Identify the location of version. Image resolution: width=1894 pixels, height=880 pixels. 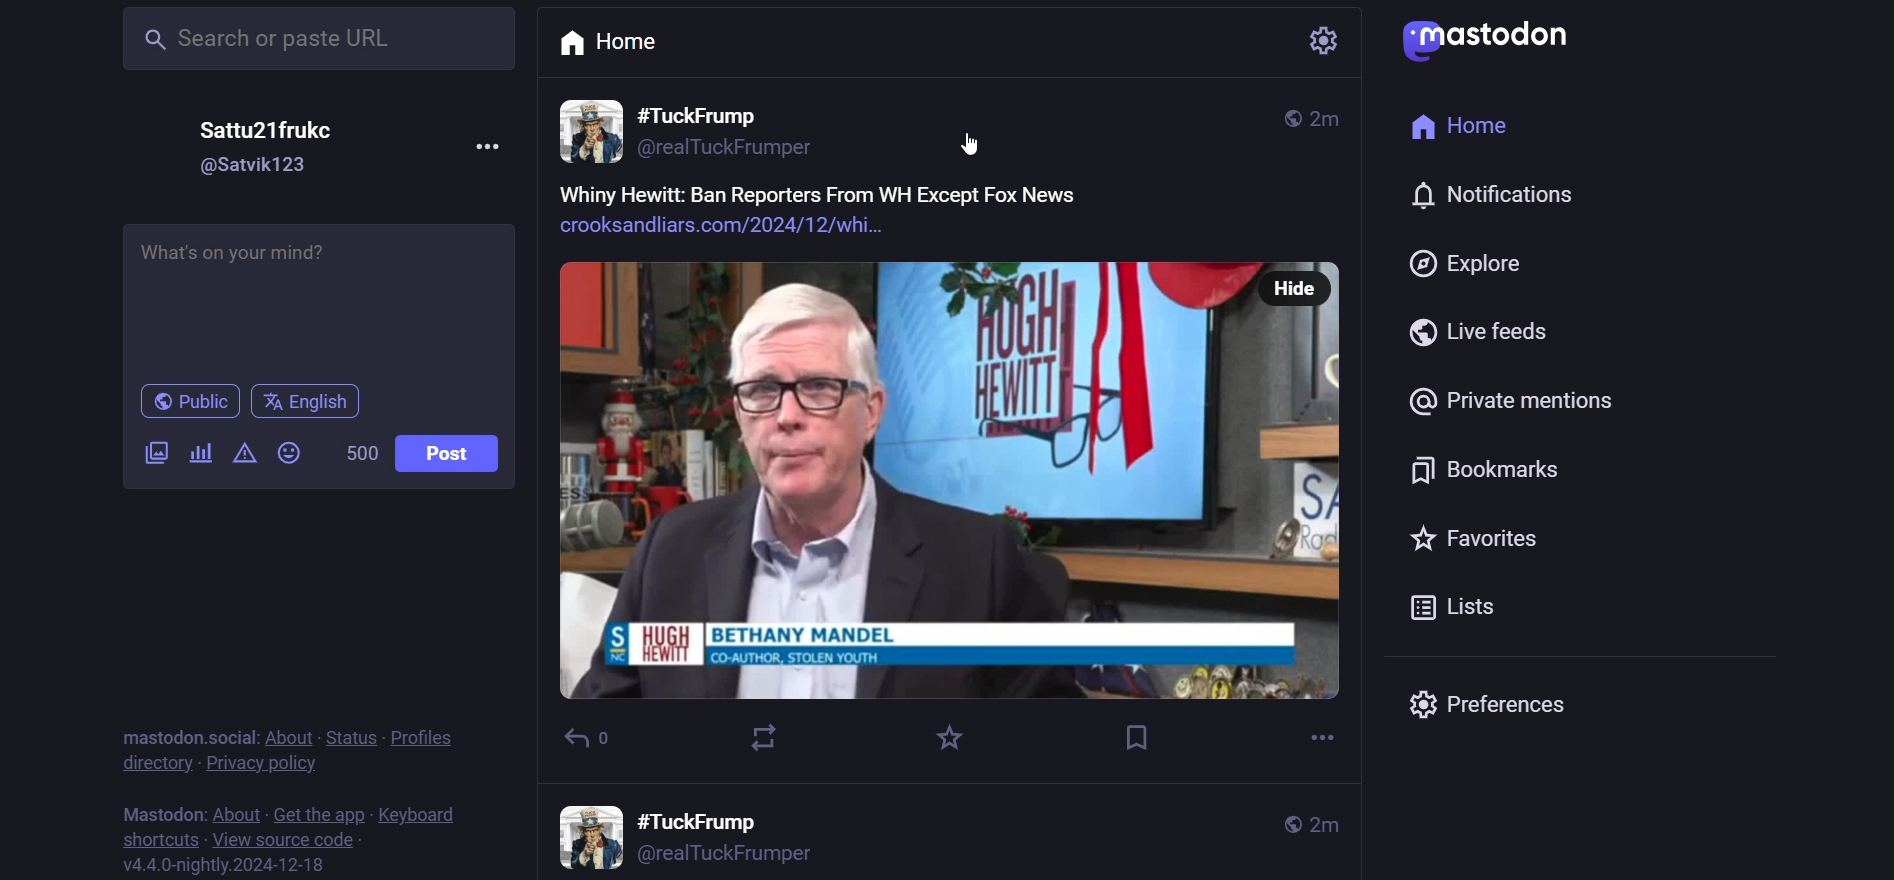
(237, 866).